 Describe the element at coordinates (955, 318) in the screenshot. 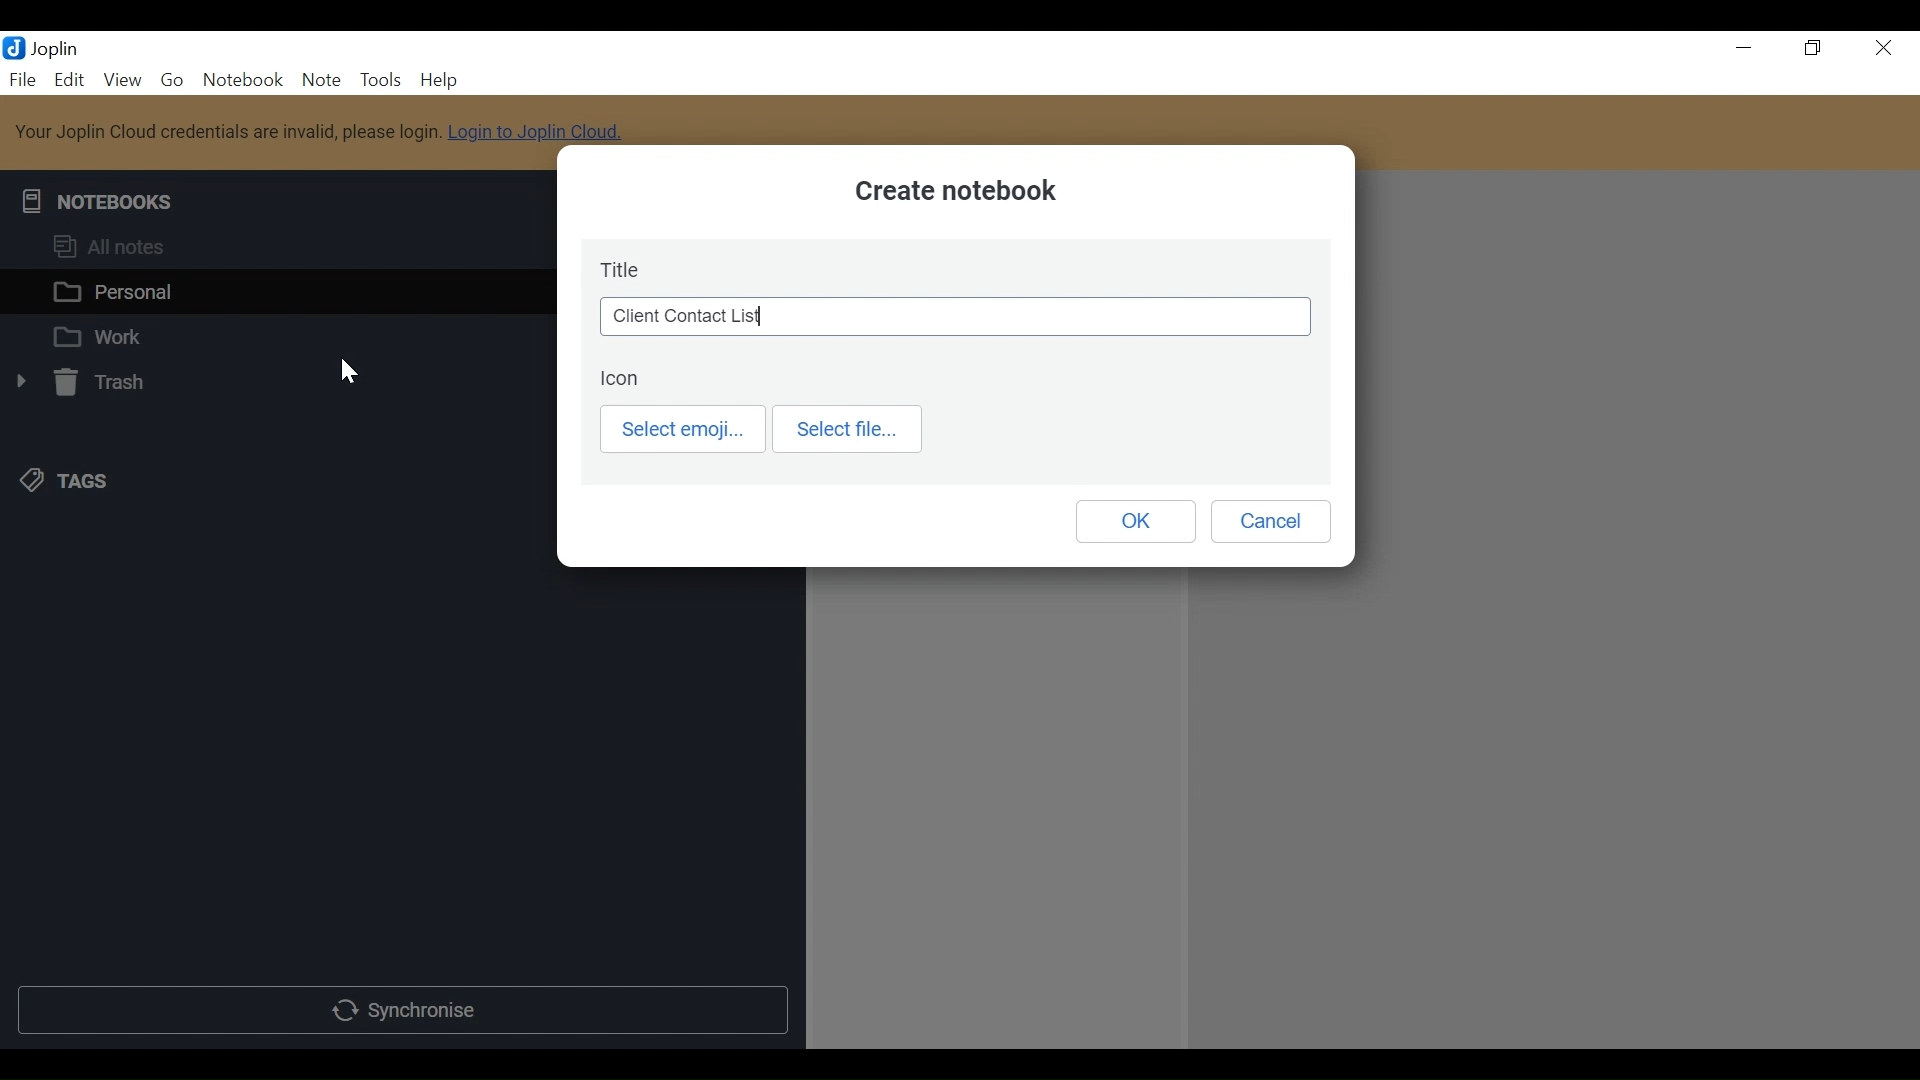

I see `Client Contact List` at that location.